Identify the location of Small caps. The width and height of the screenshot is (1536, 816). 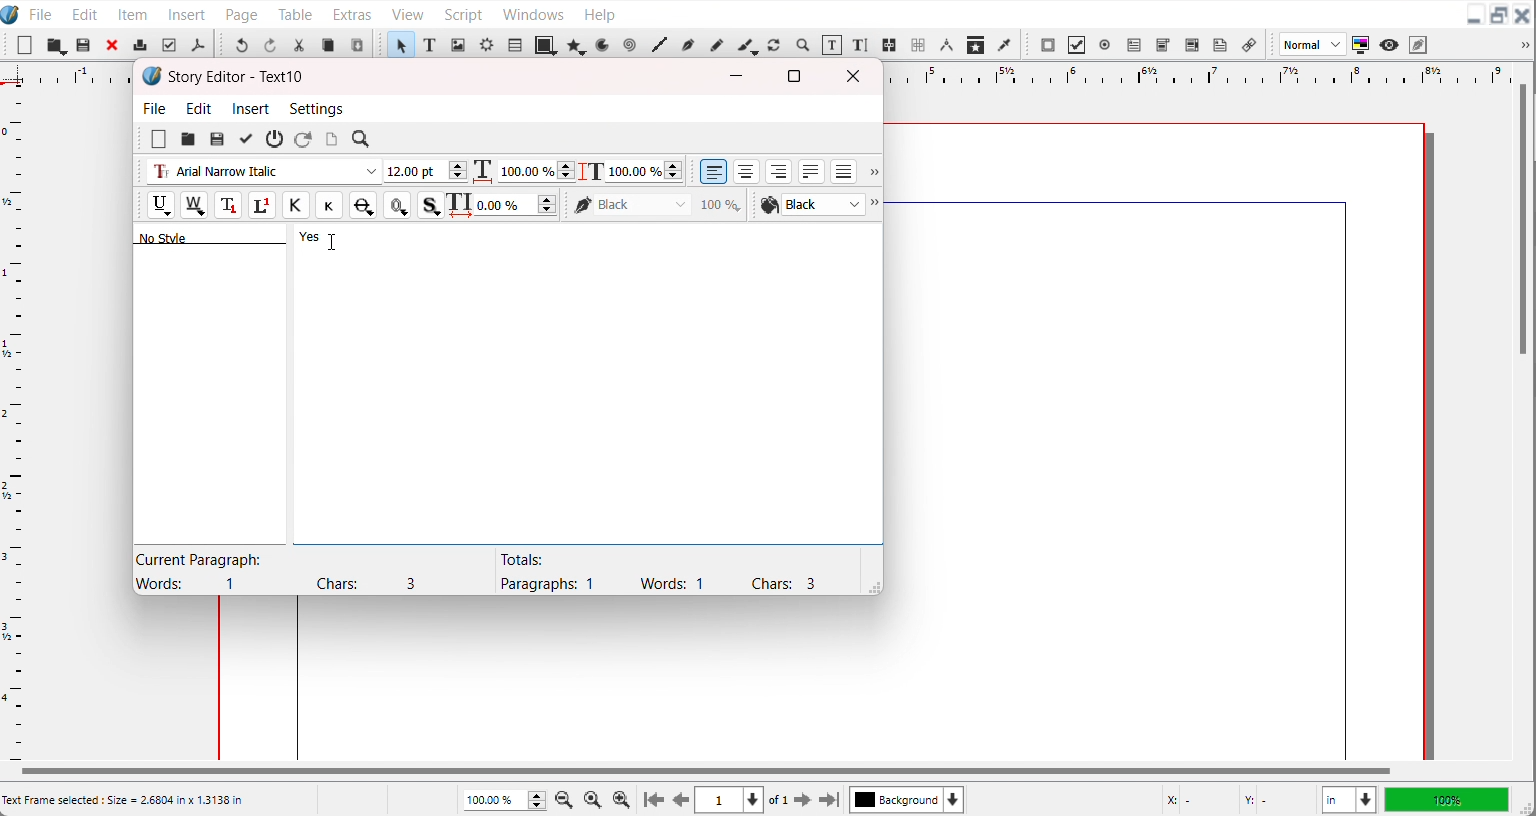
(328, 204).